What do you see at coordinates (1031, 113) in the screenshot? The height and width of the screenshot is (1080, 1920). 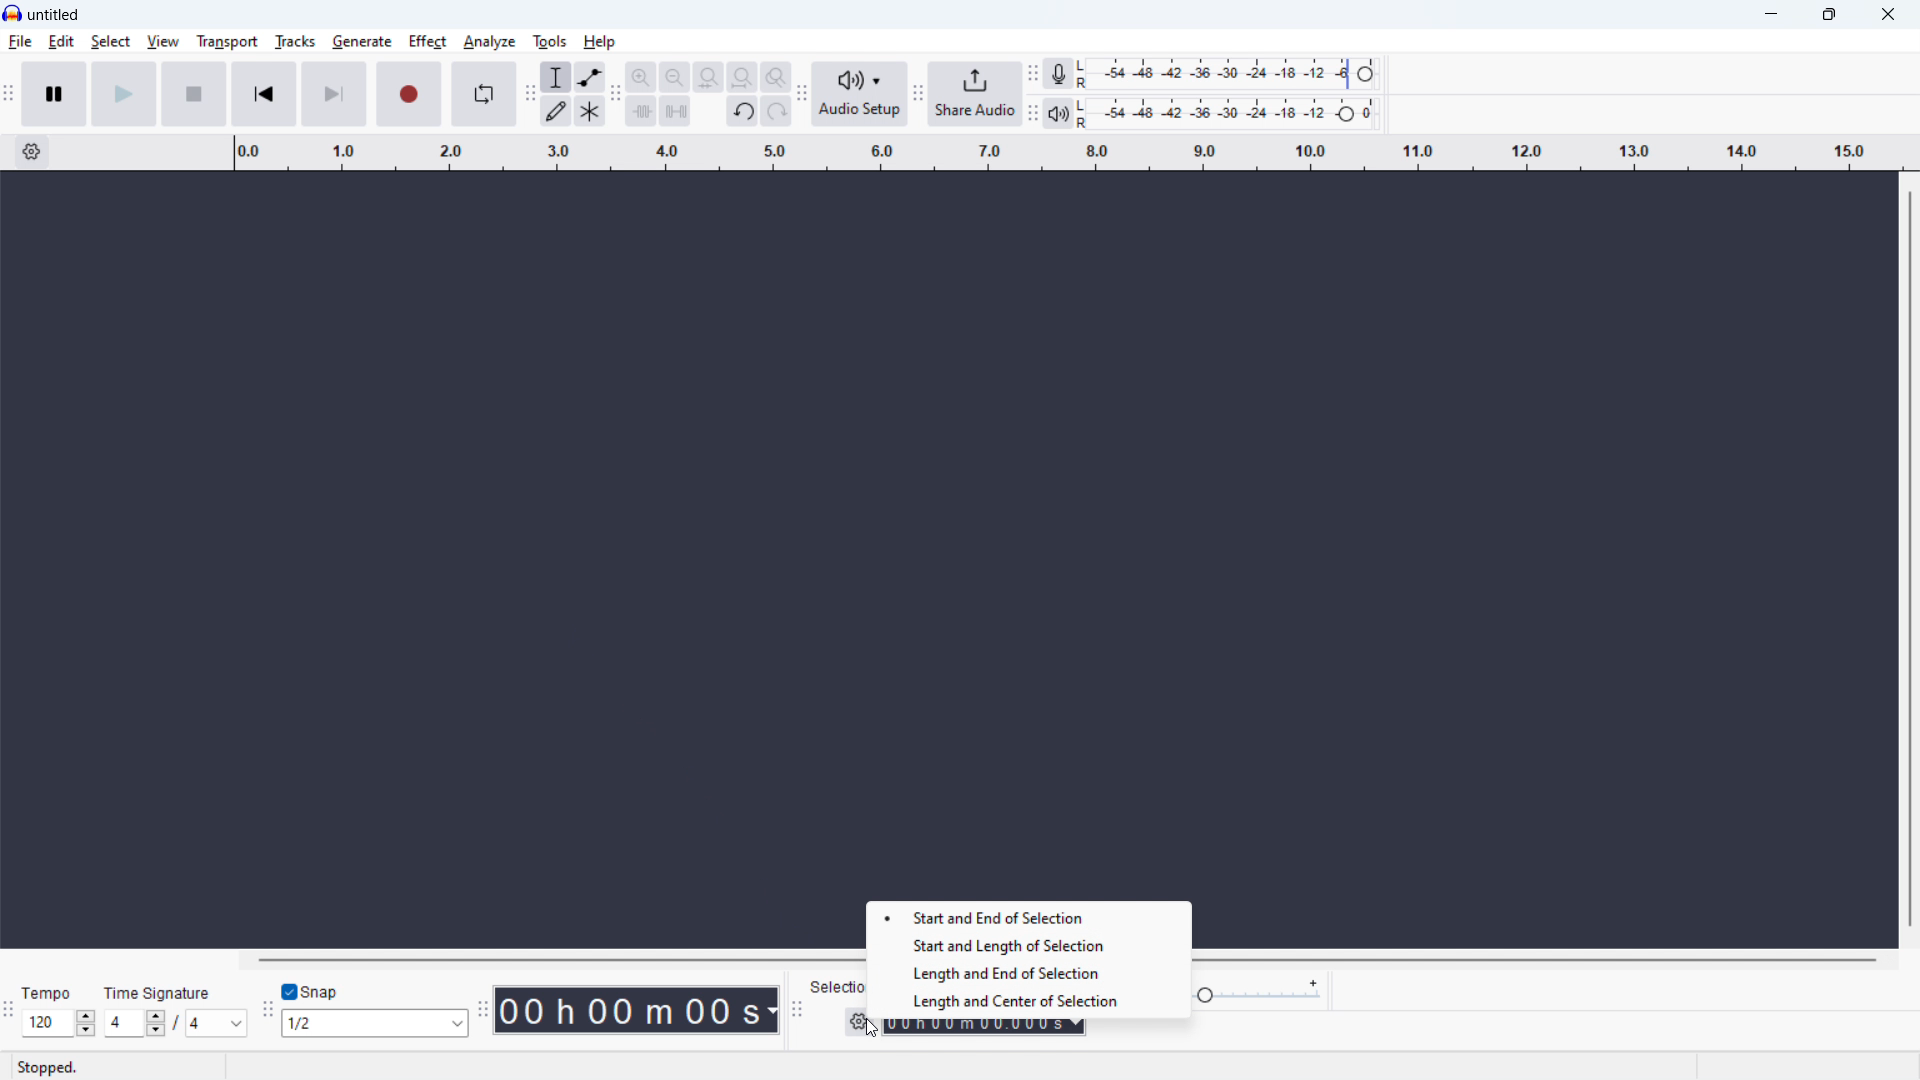 I see `playback meter toolbar` at bounding box center [1031, 113].